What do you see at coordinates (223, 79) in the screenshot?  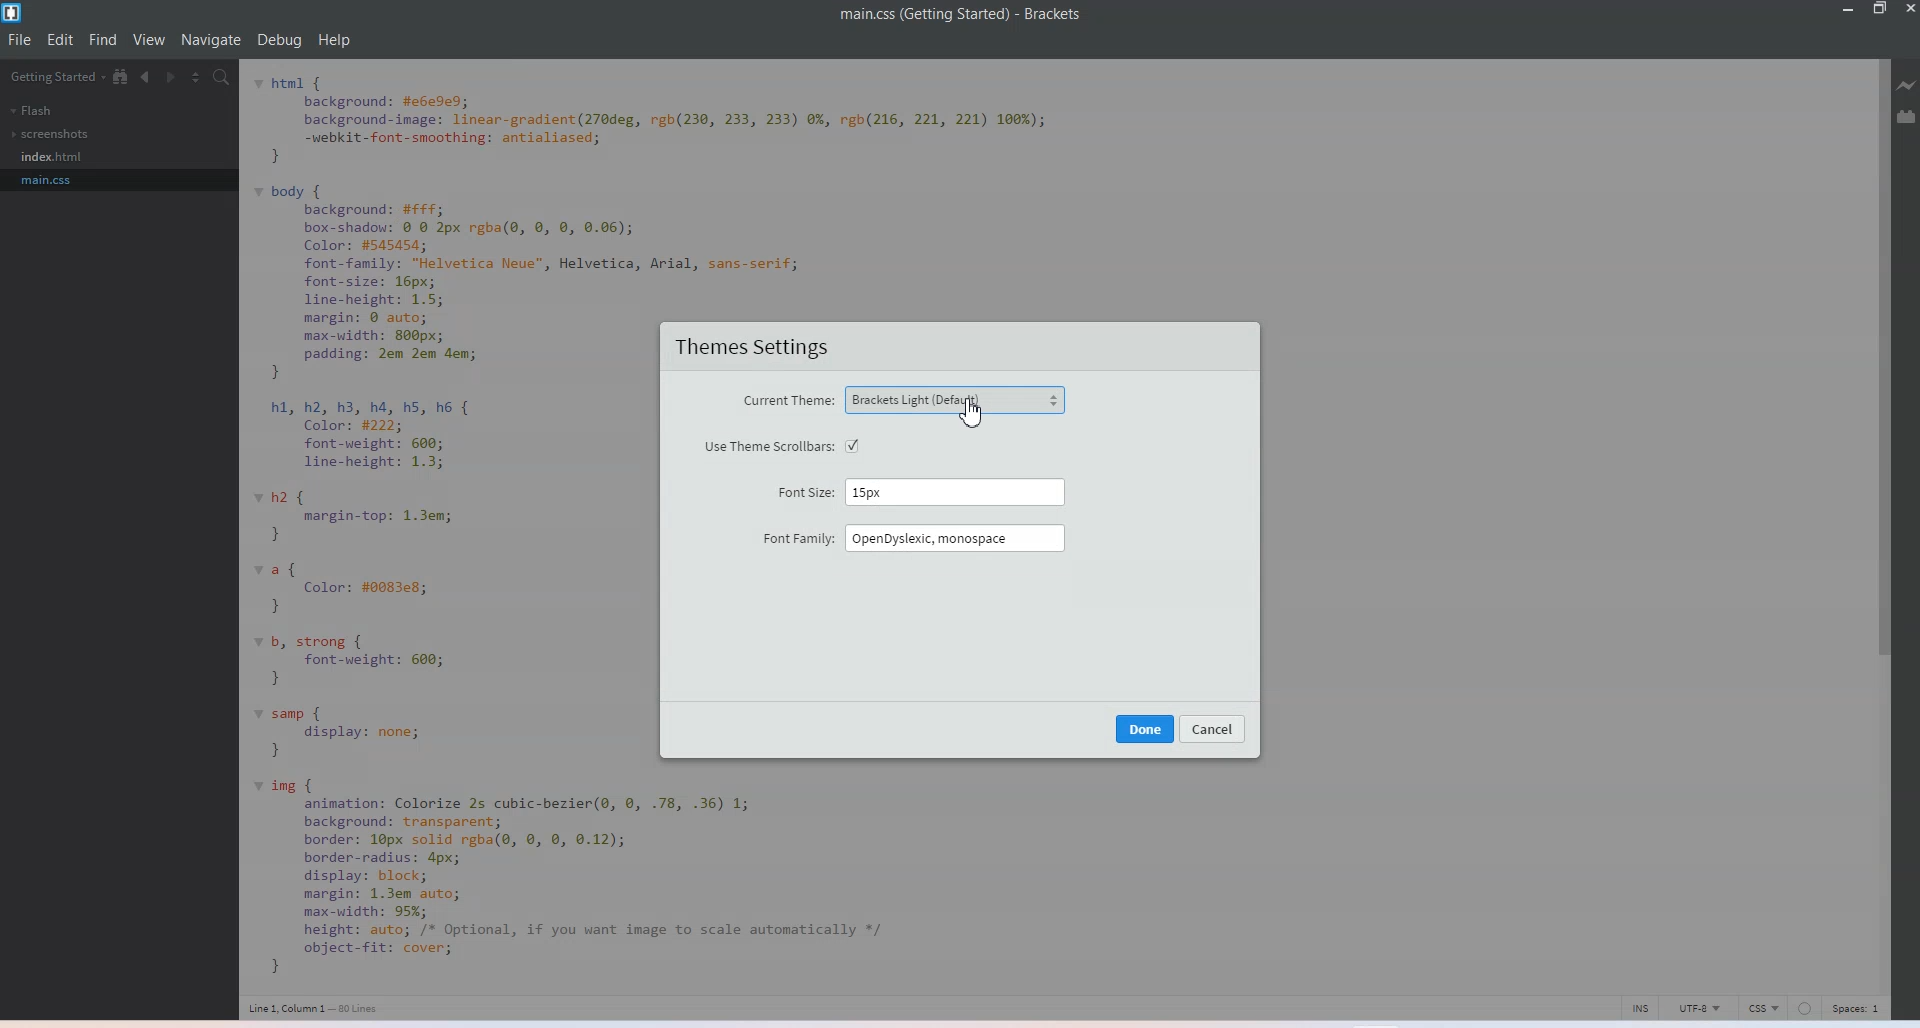 I see `Find in files` at bounding box center [223, 79].